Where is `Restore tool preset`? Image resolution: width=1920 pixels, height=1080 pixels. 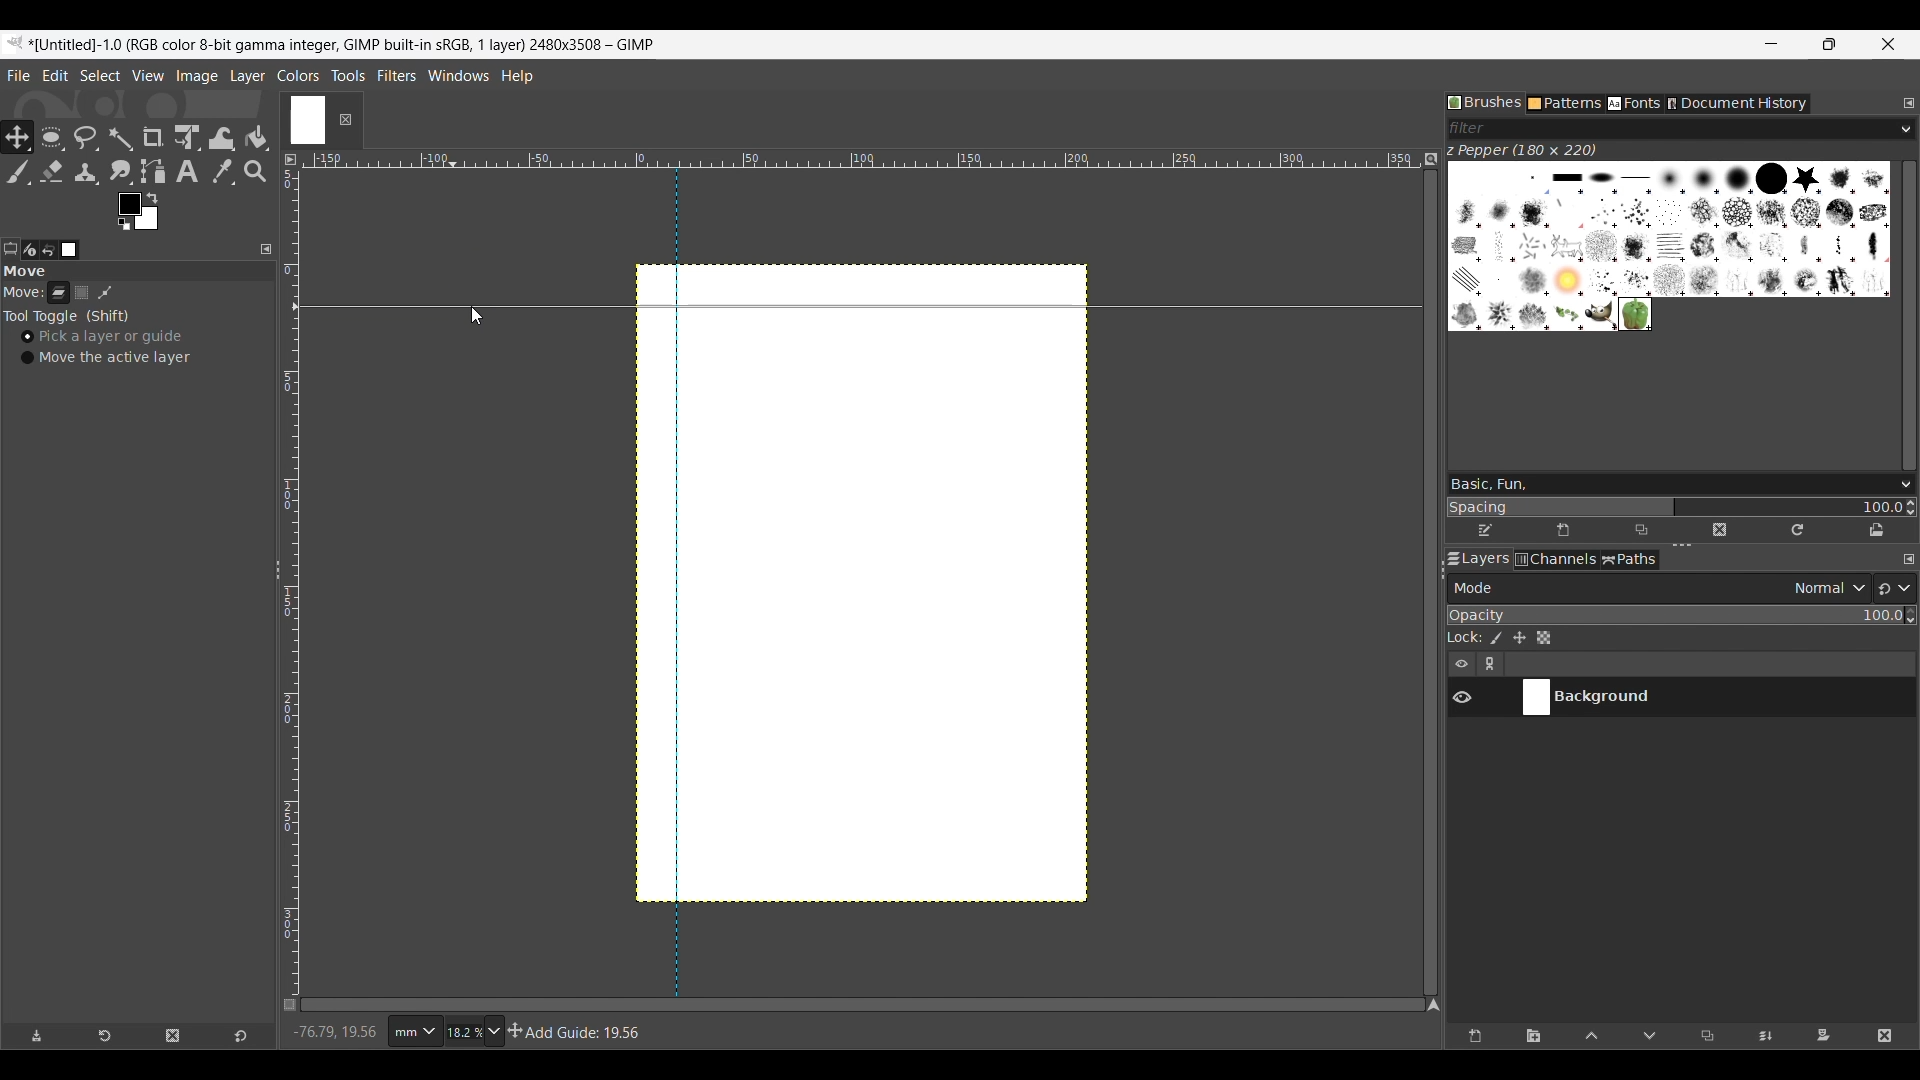 Restore tool preset is located at coordinates (105, 1037).